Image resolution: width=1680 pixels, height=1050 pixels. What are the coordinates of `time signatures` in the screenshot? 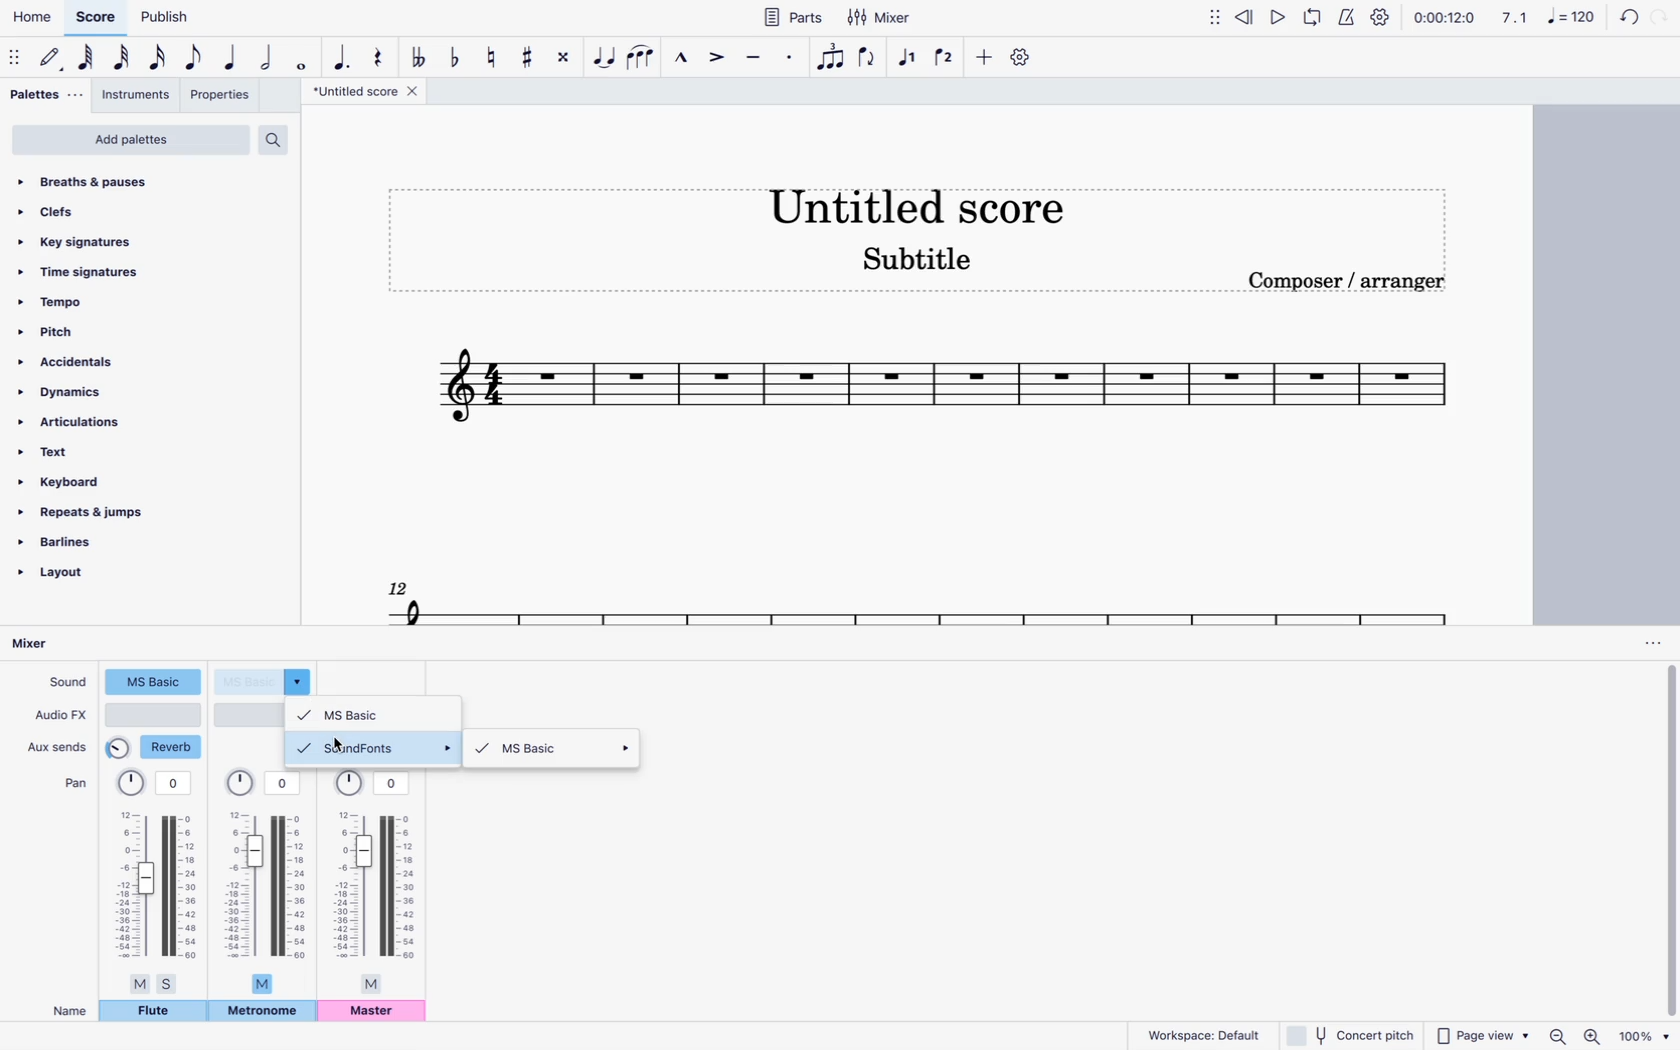 It's located at (125, 269).